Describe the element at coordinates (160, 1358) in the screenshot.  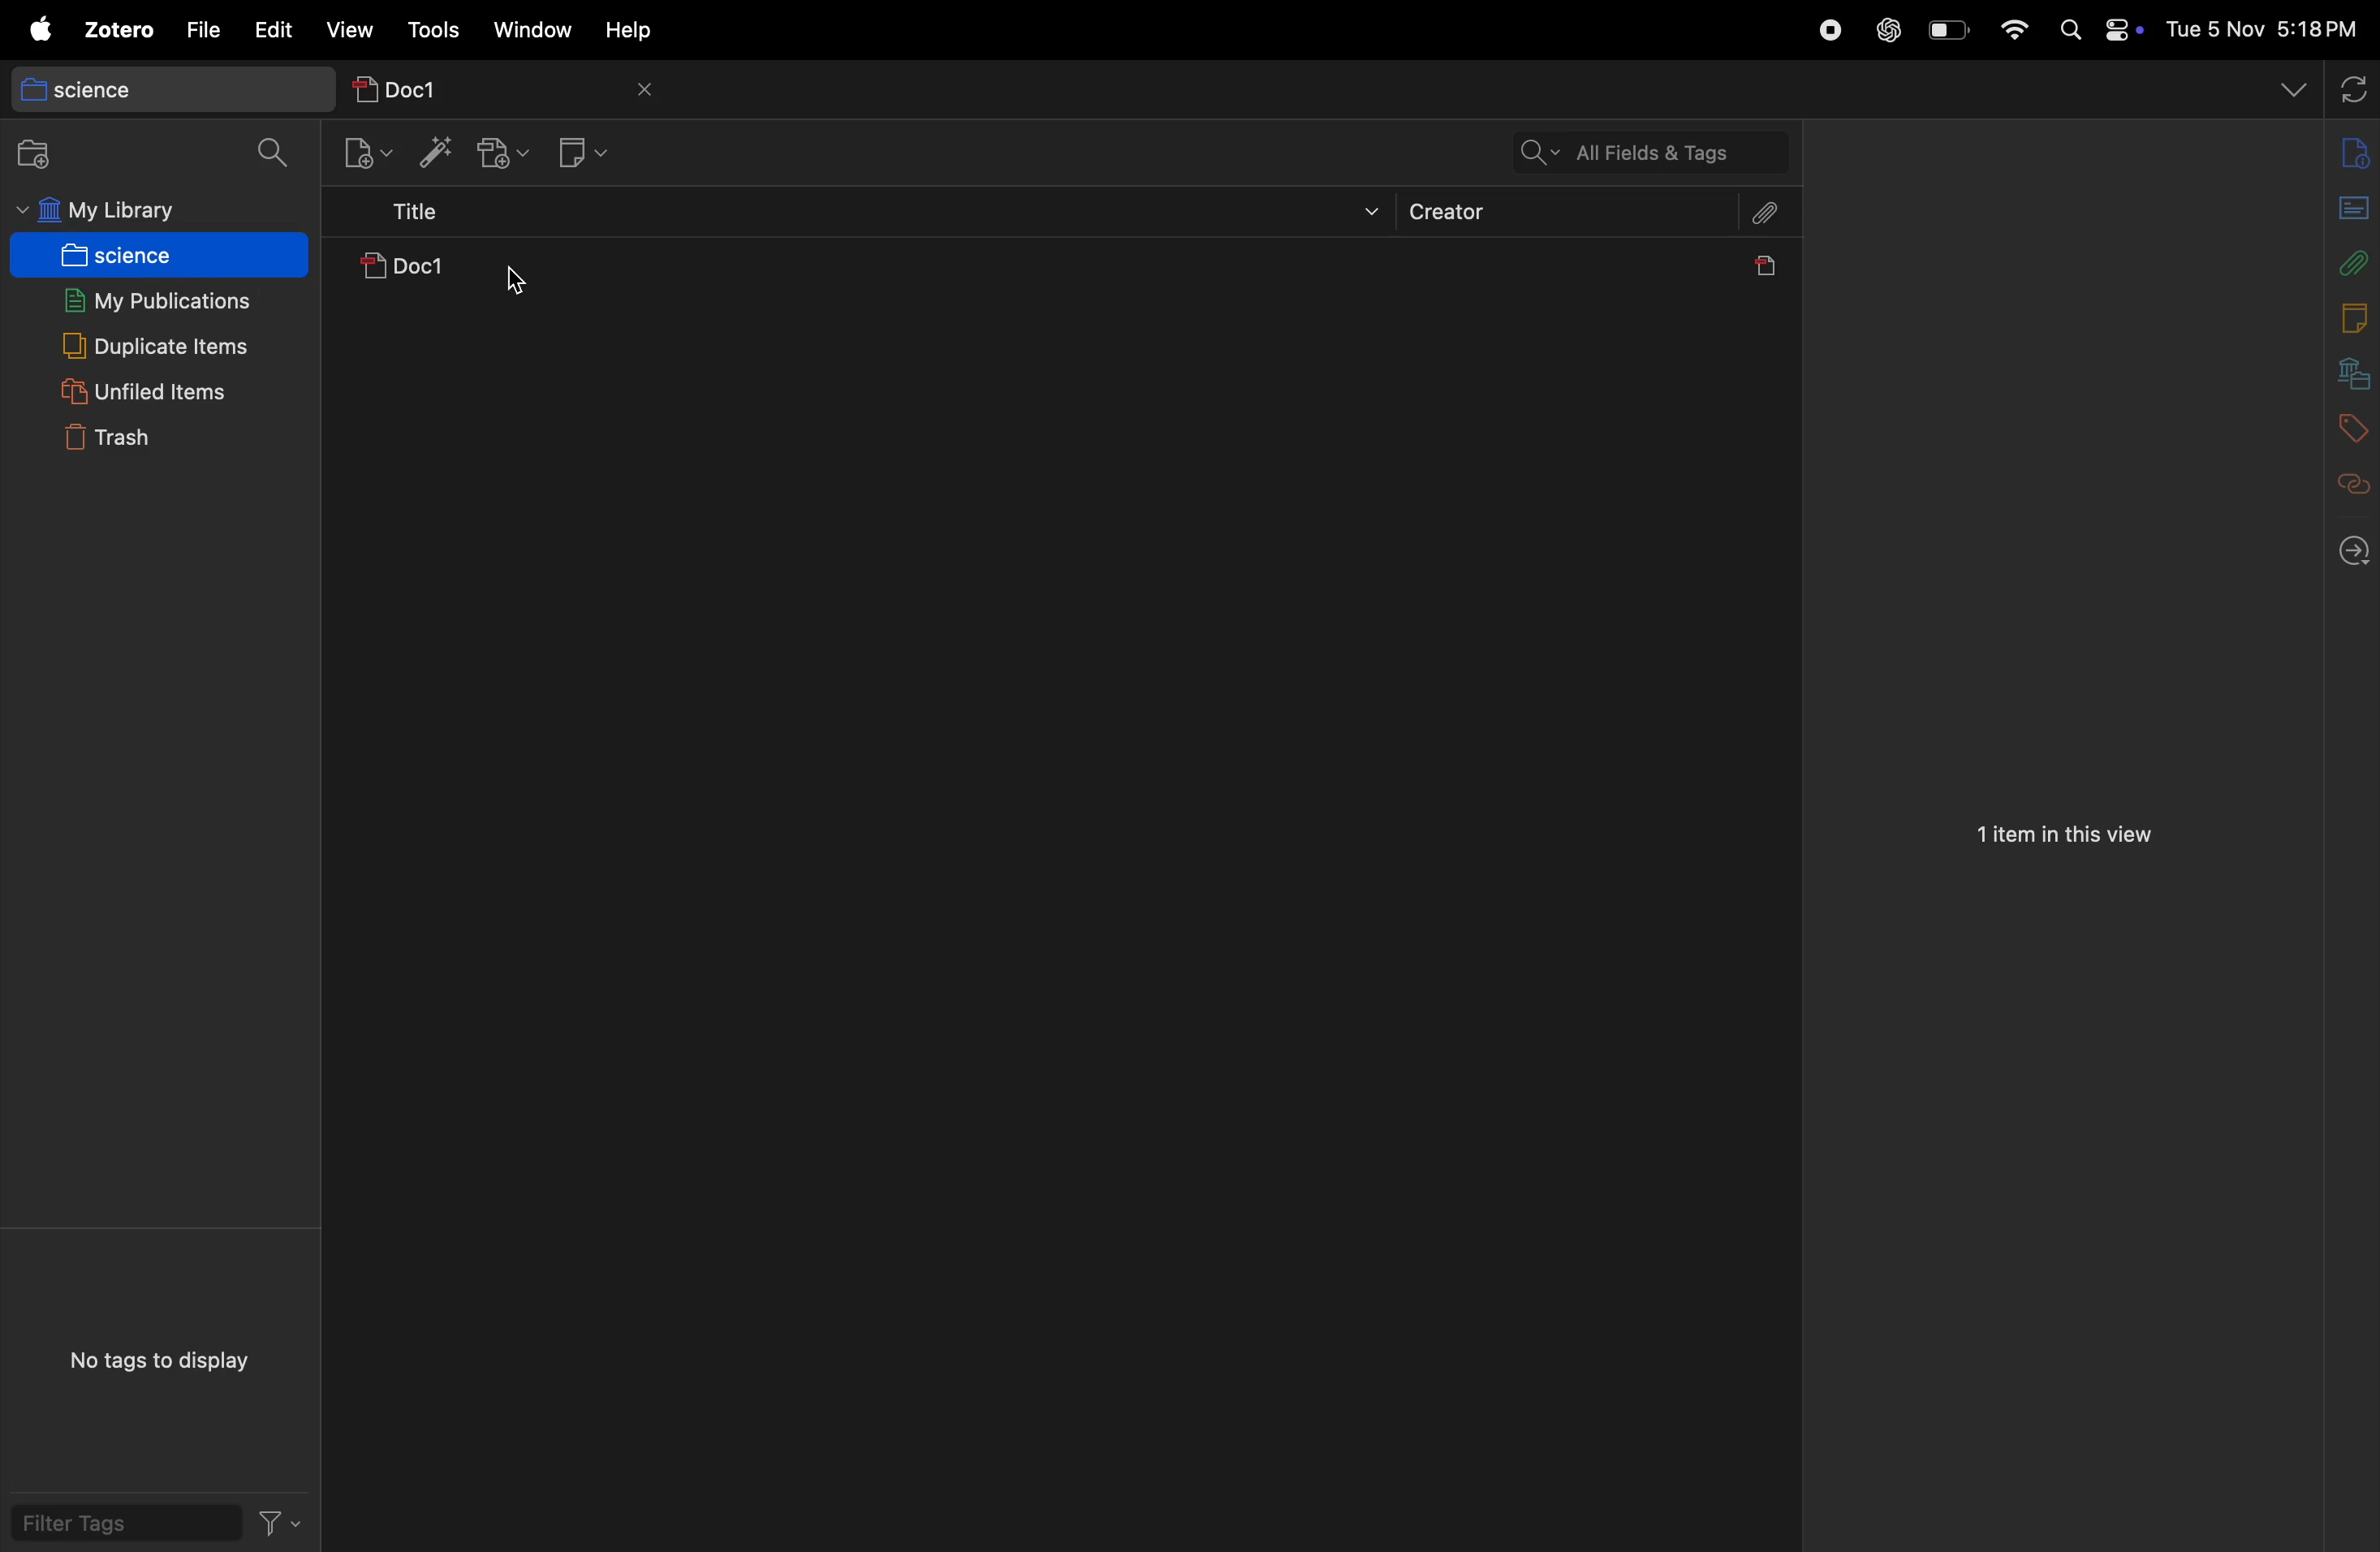
I see `no tags to display` at that location.